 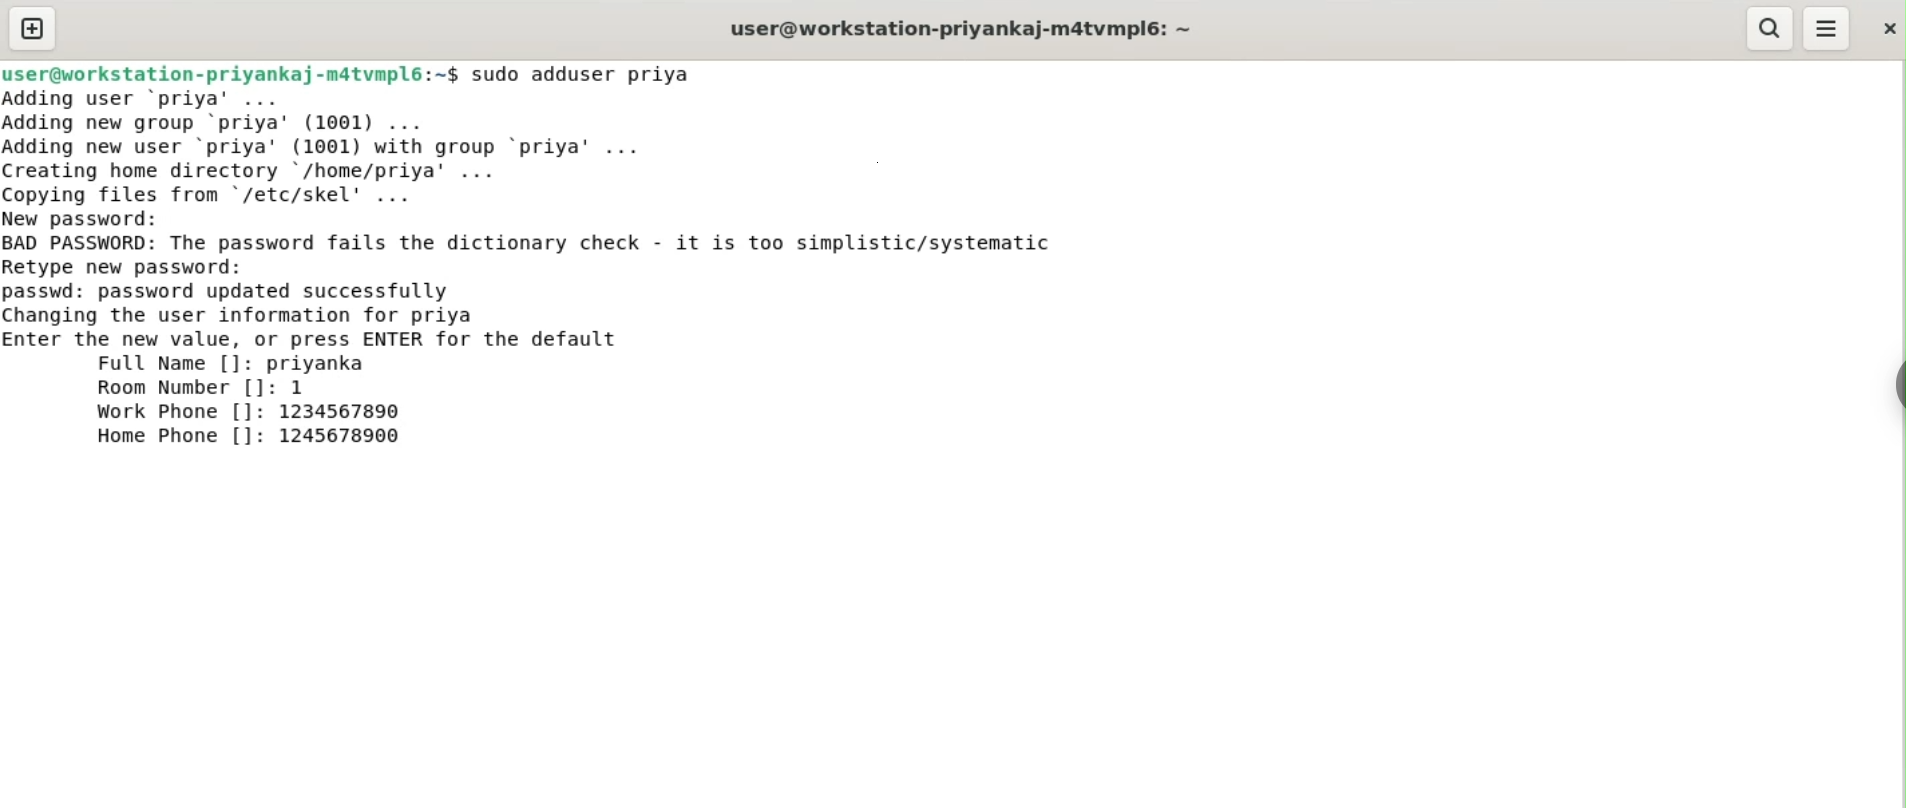 What do you see at coordinates (1887, 23) in the screenshot?
I see `close` at bounding box center [1887, 23].